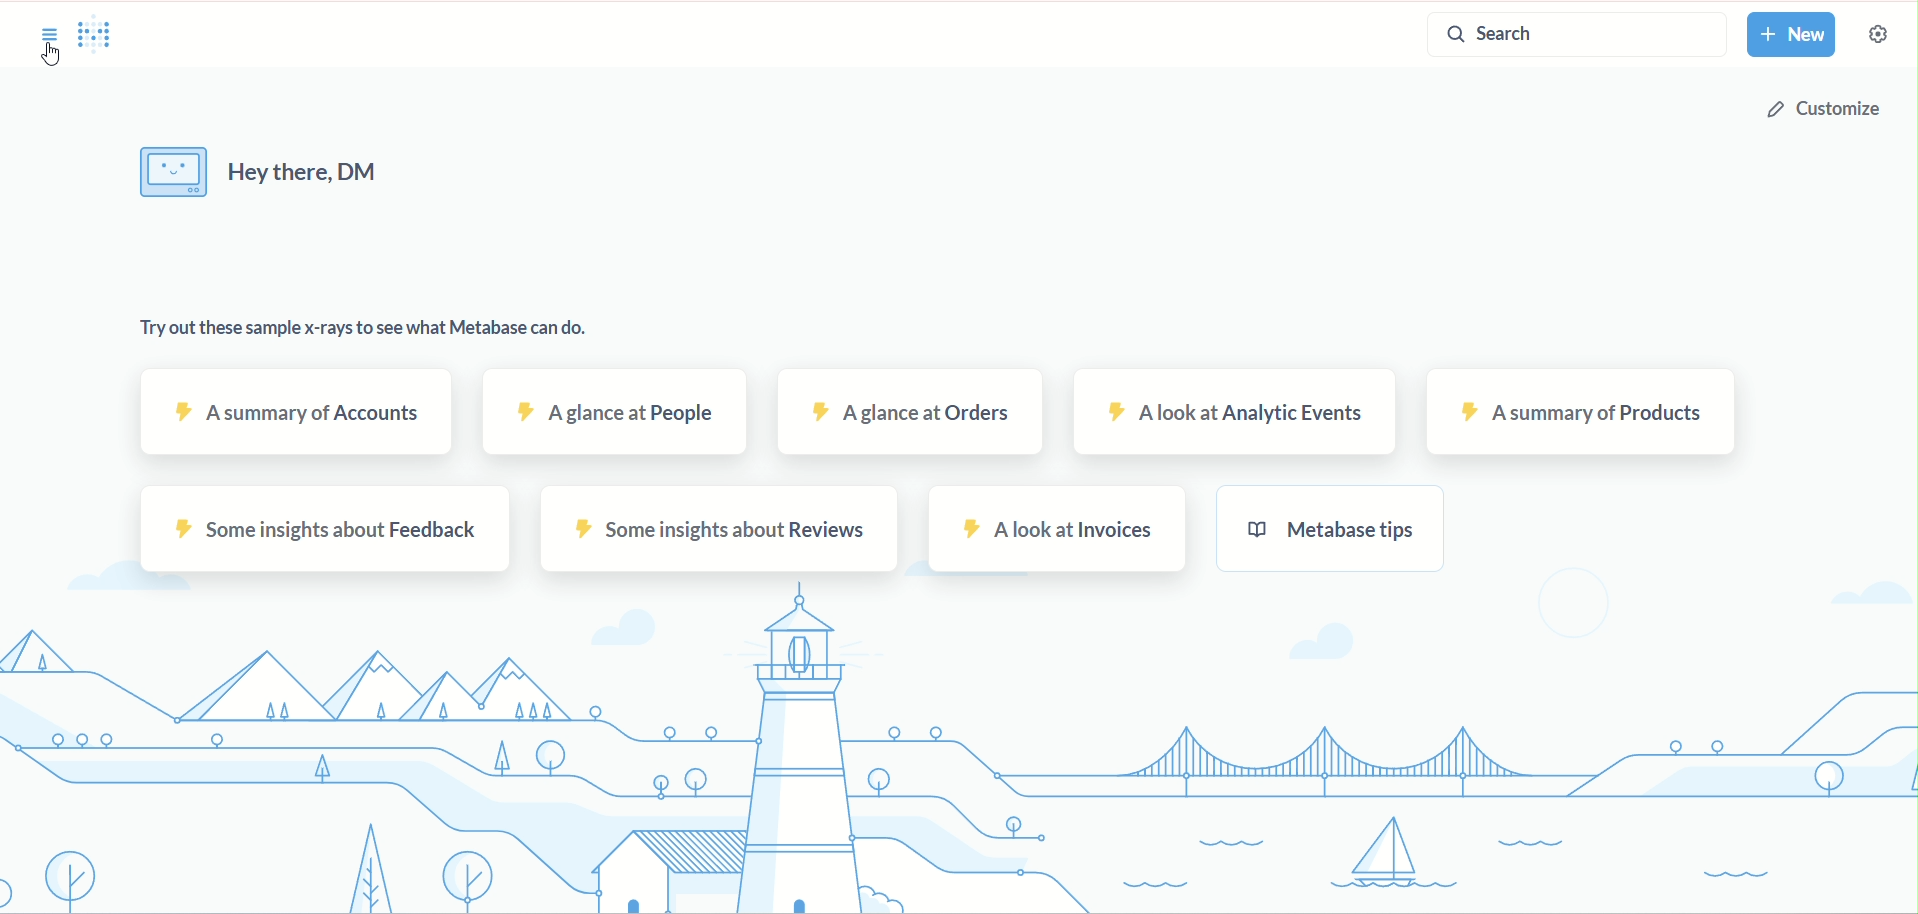 The height and width of the screenshot is (914, 1918). What do you see at coordinates (1330, 529) in the screenshot?
I see `metabase tips` at bounding box center [1330, 529].